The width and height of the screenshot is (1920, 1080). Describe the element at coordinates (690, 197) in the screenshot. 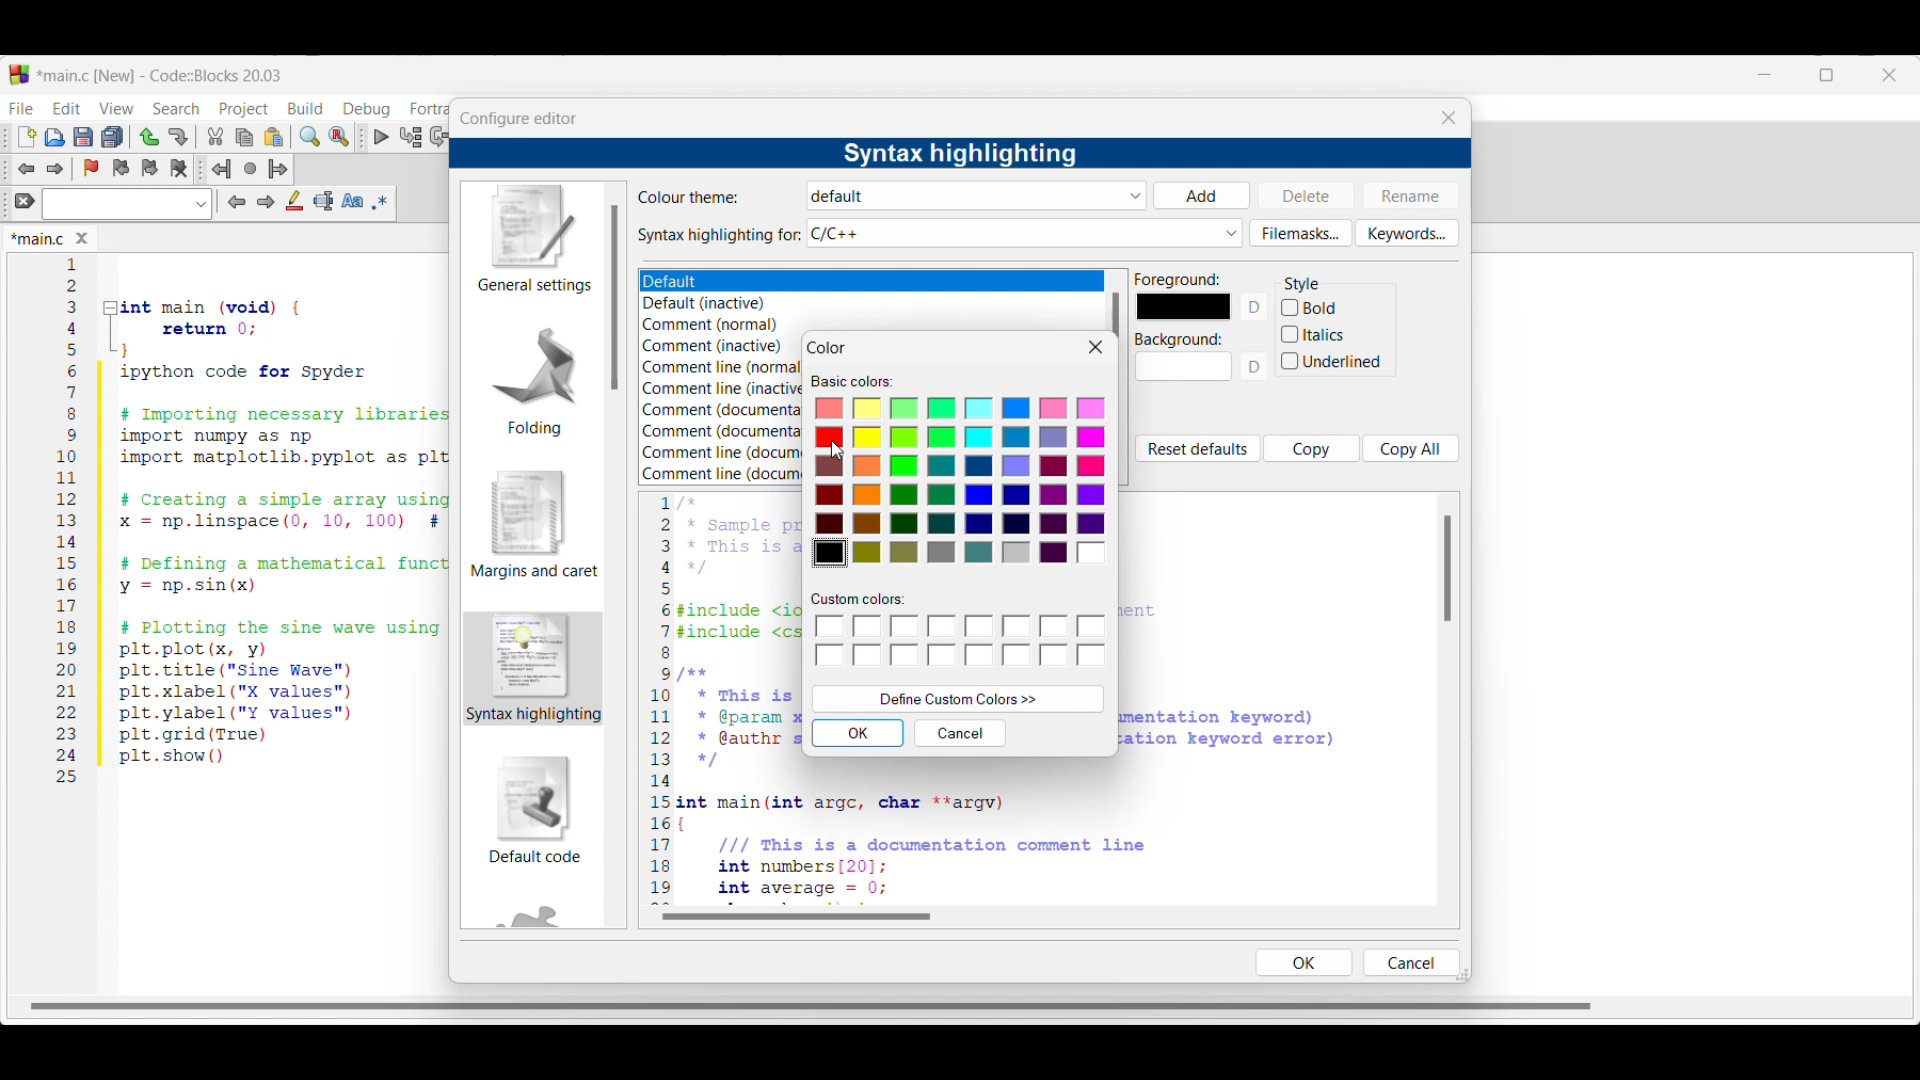

I see `Indicates color theme options` at that location.